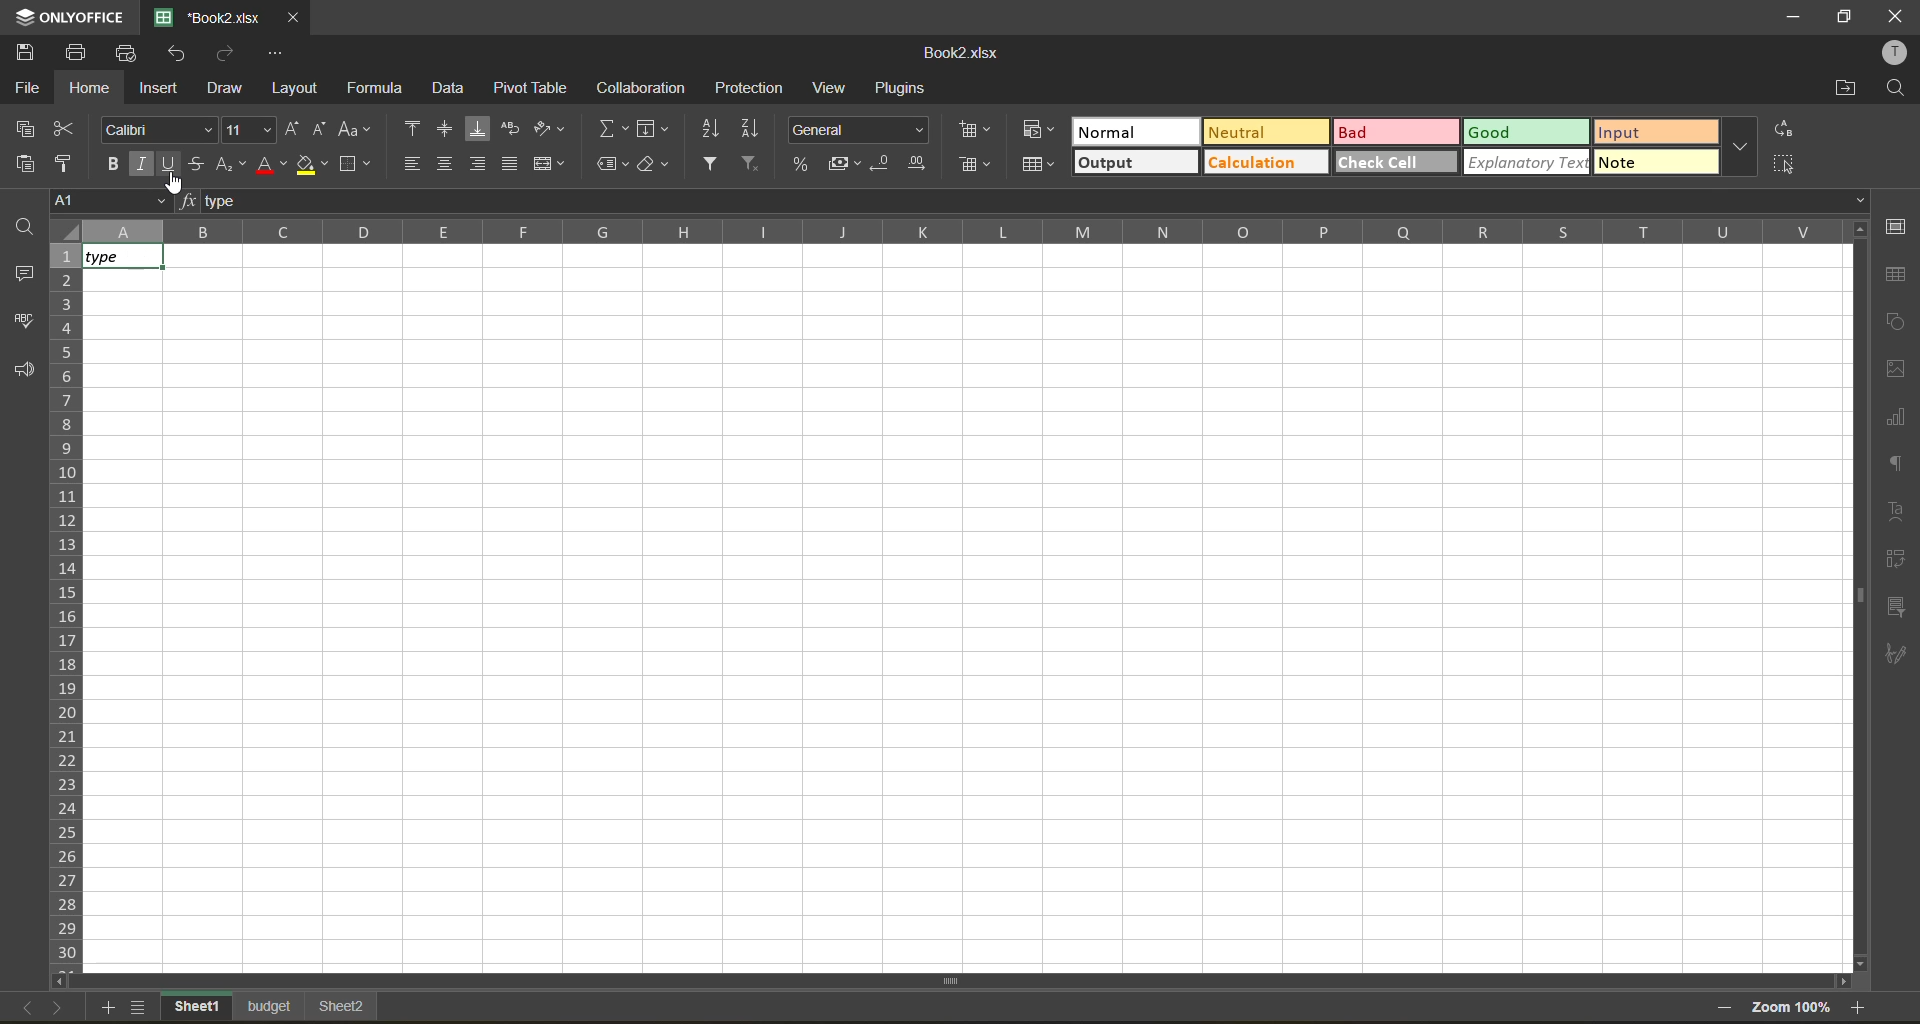 Image resolution: width=1920 pixels, height=1024 pixels. I want to click on quick print, so click(127, 53).